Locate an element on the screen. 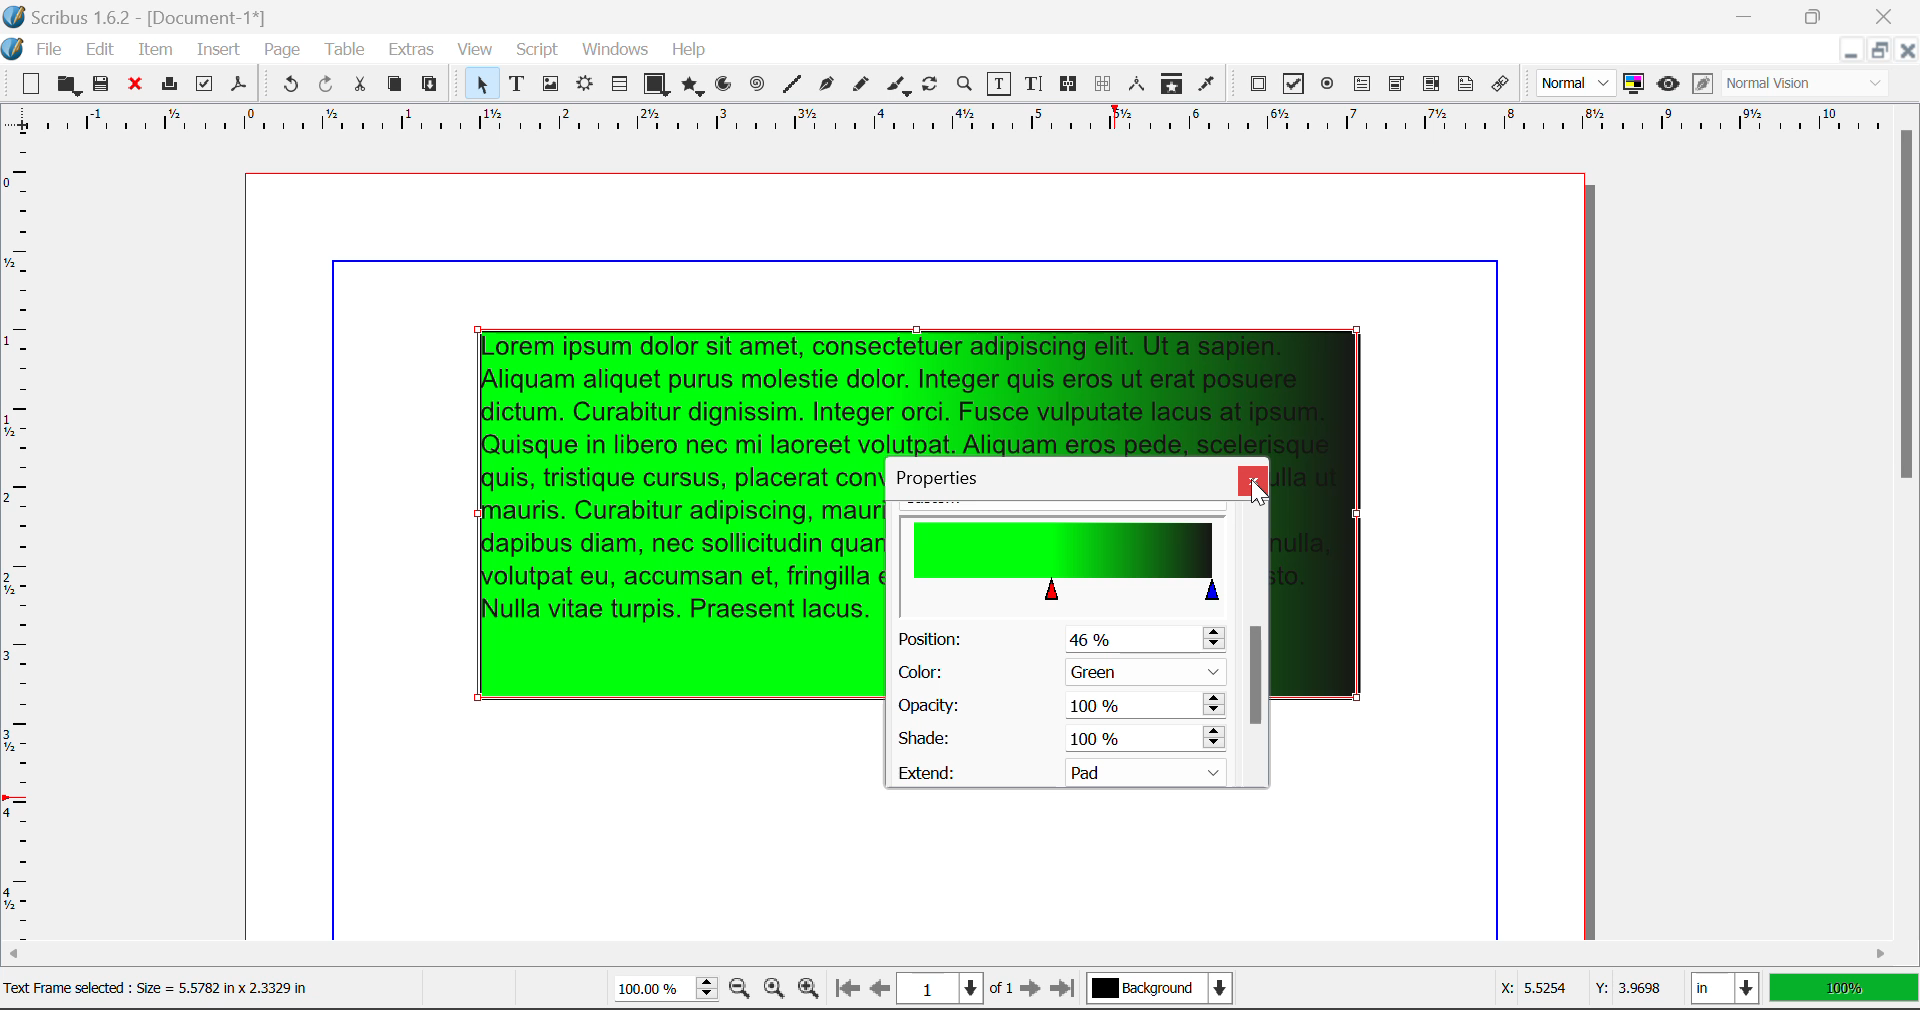  Undo is located at coordinates (290, 87).